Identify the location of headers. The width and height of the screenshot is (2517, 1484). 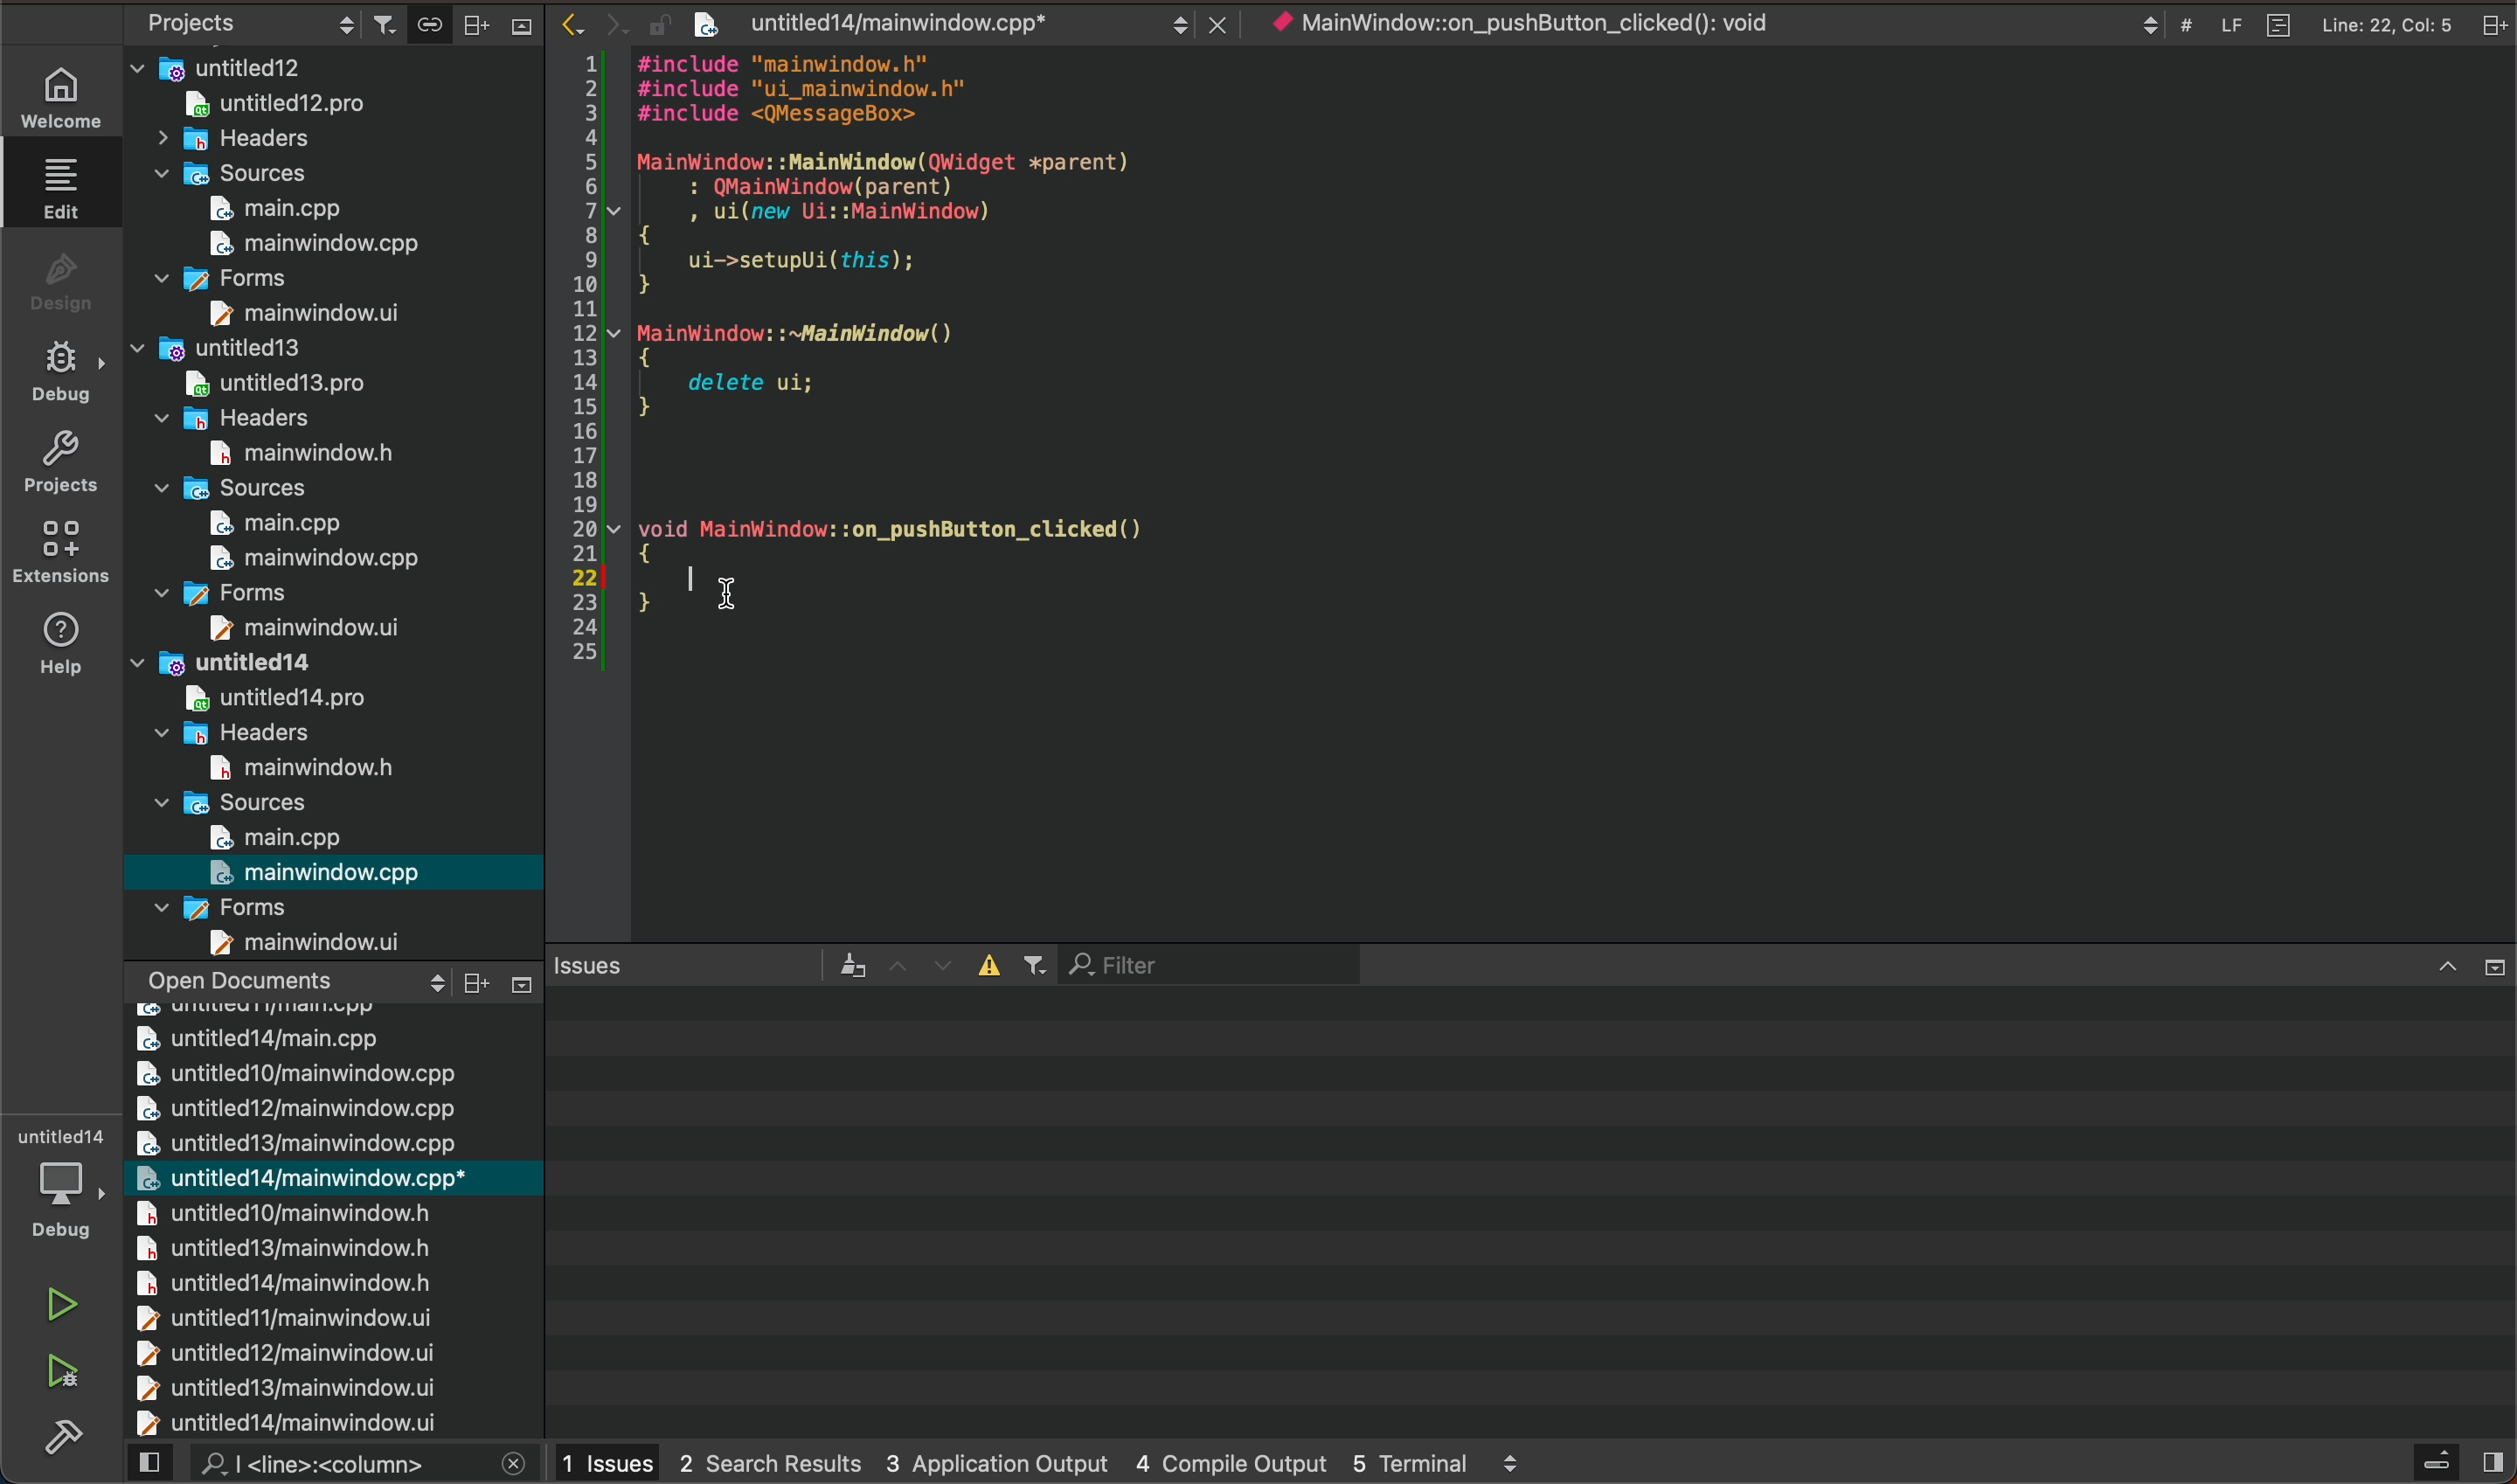
(233, 731).